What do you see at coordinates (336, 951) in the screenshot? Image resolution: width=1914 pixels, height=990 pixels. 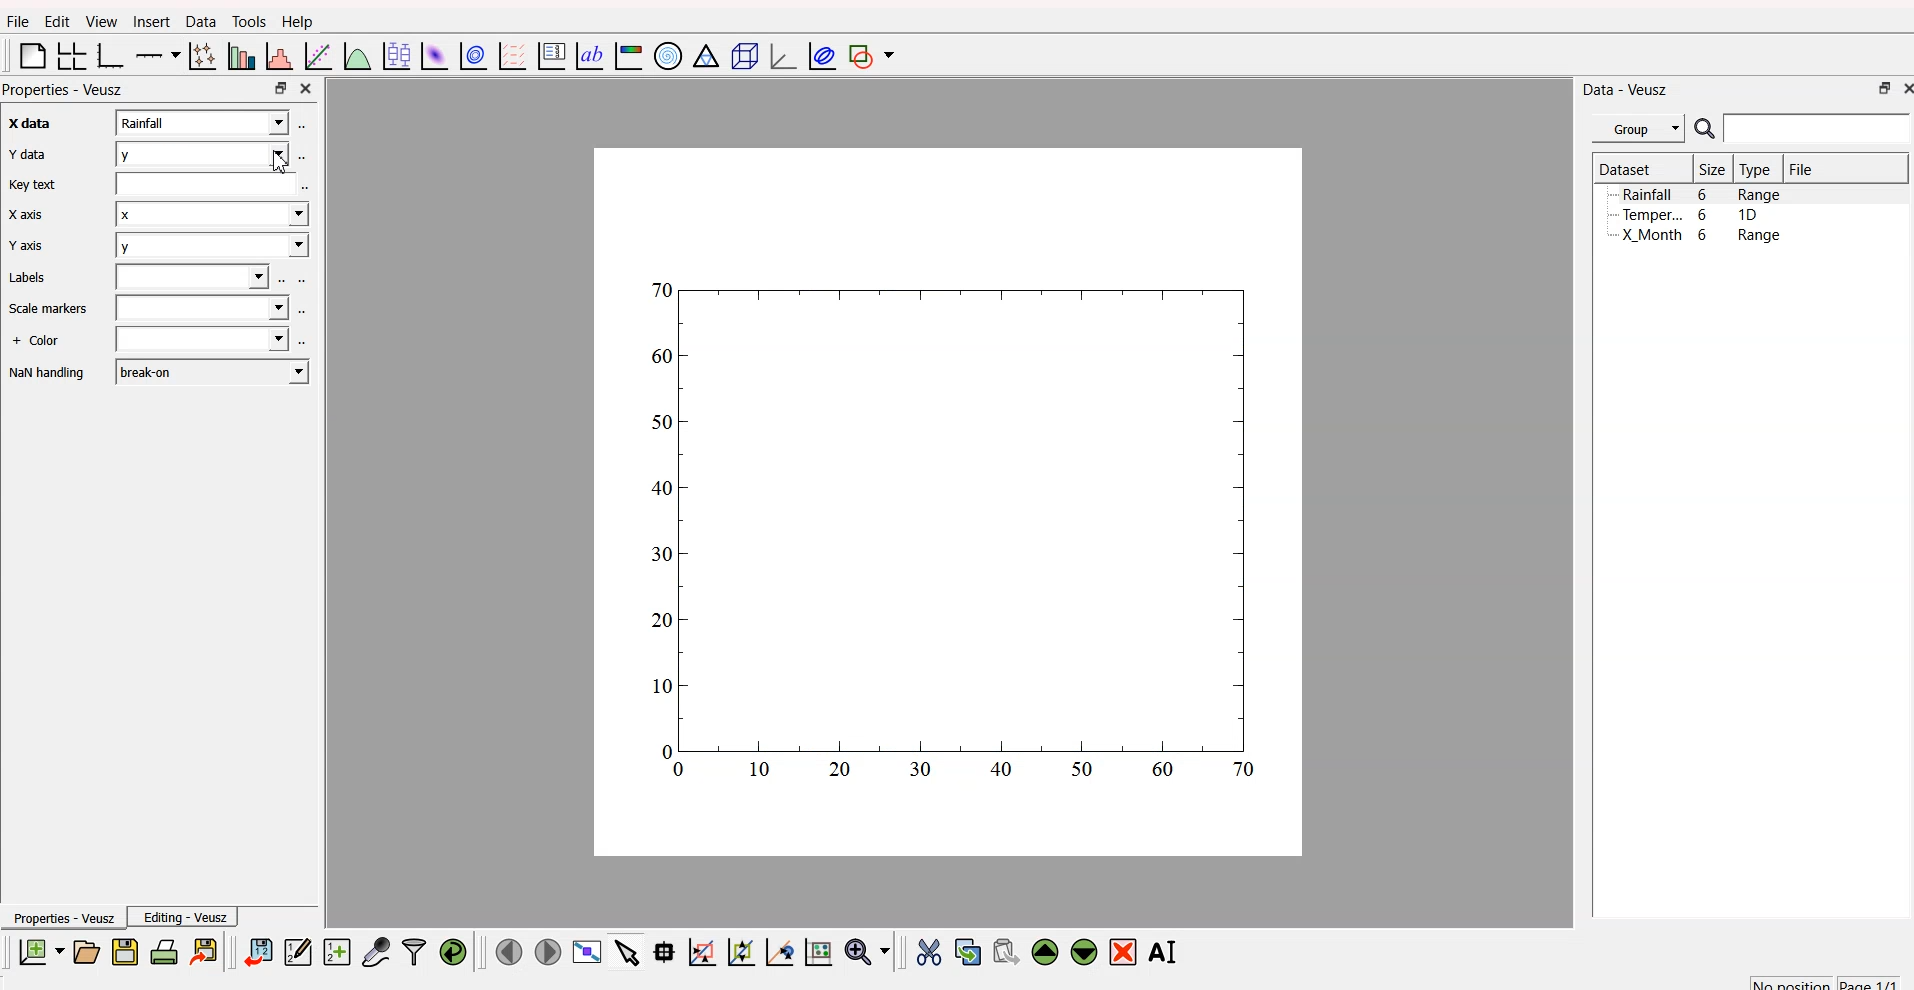 I see `create a new dataset` at bounding box center [336, 951].